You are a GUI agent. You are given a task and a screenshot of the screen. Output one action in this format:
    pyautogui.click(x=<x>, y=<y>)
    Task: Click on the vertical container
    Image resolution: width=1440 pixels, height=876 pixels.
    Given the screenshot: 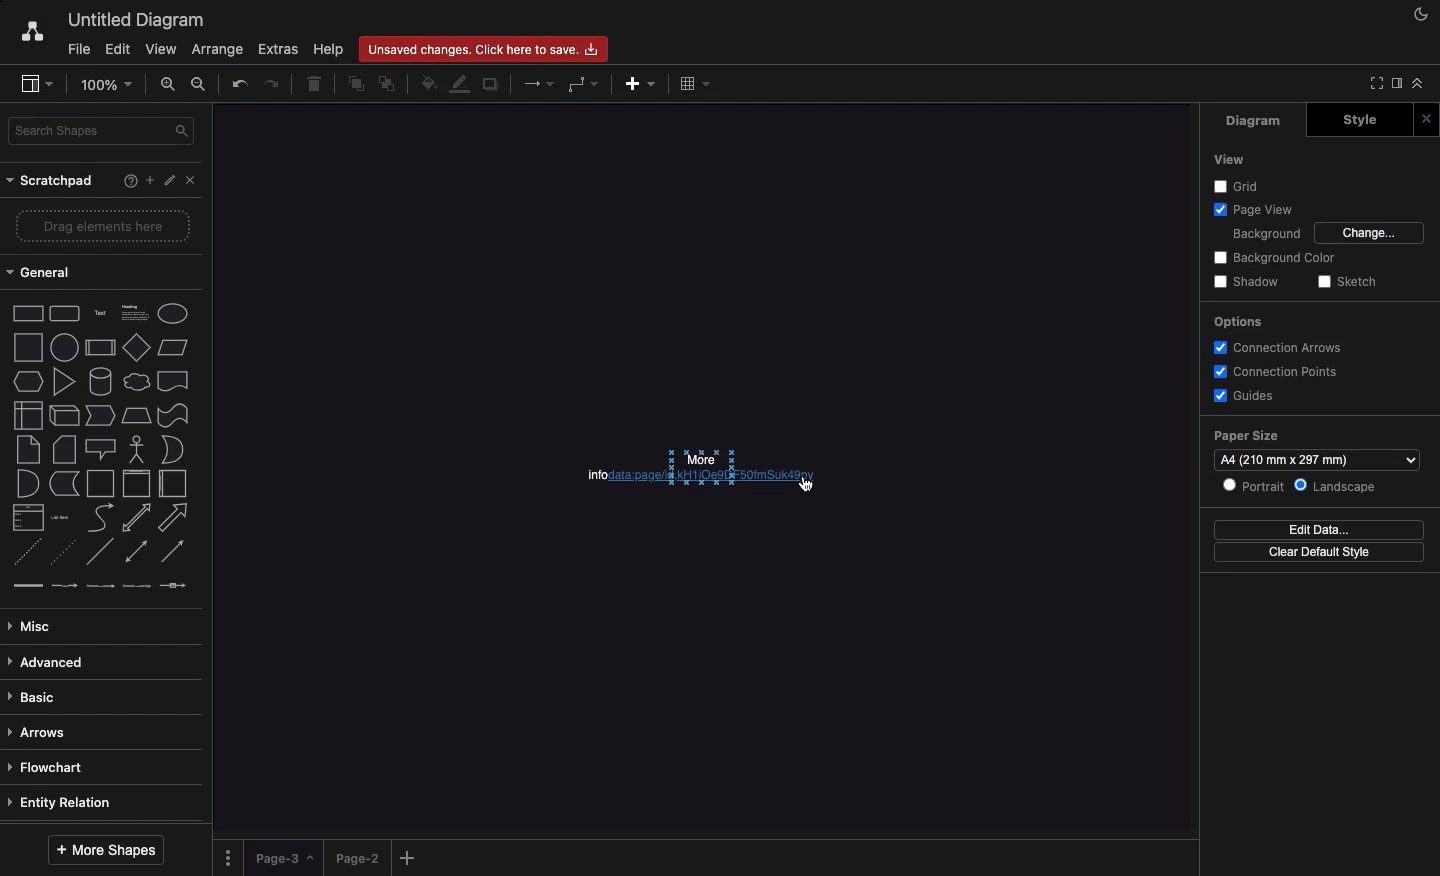 What is the action you would take?
    pyautogui.click(x=136, y=484)
    